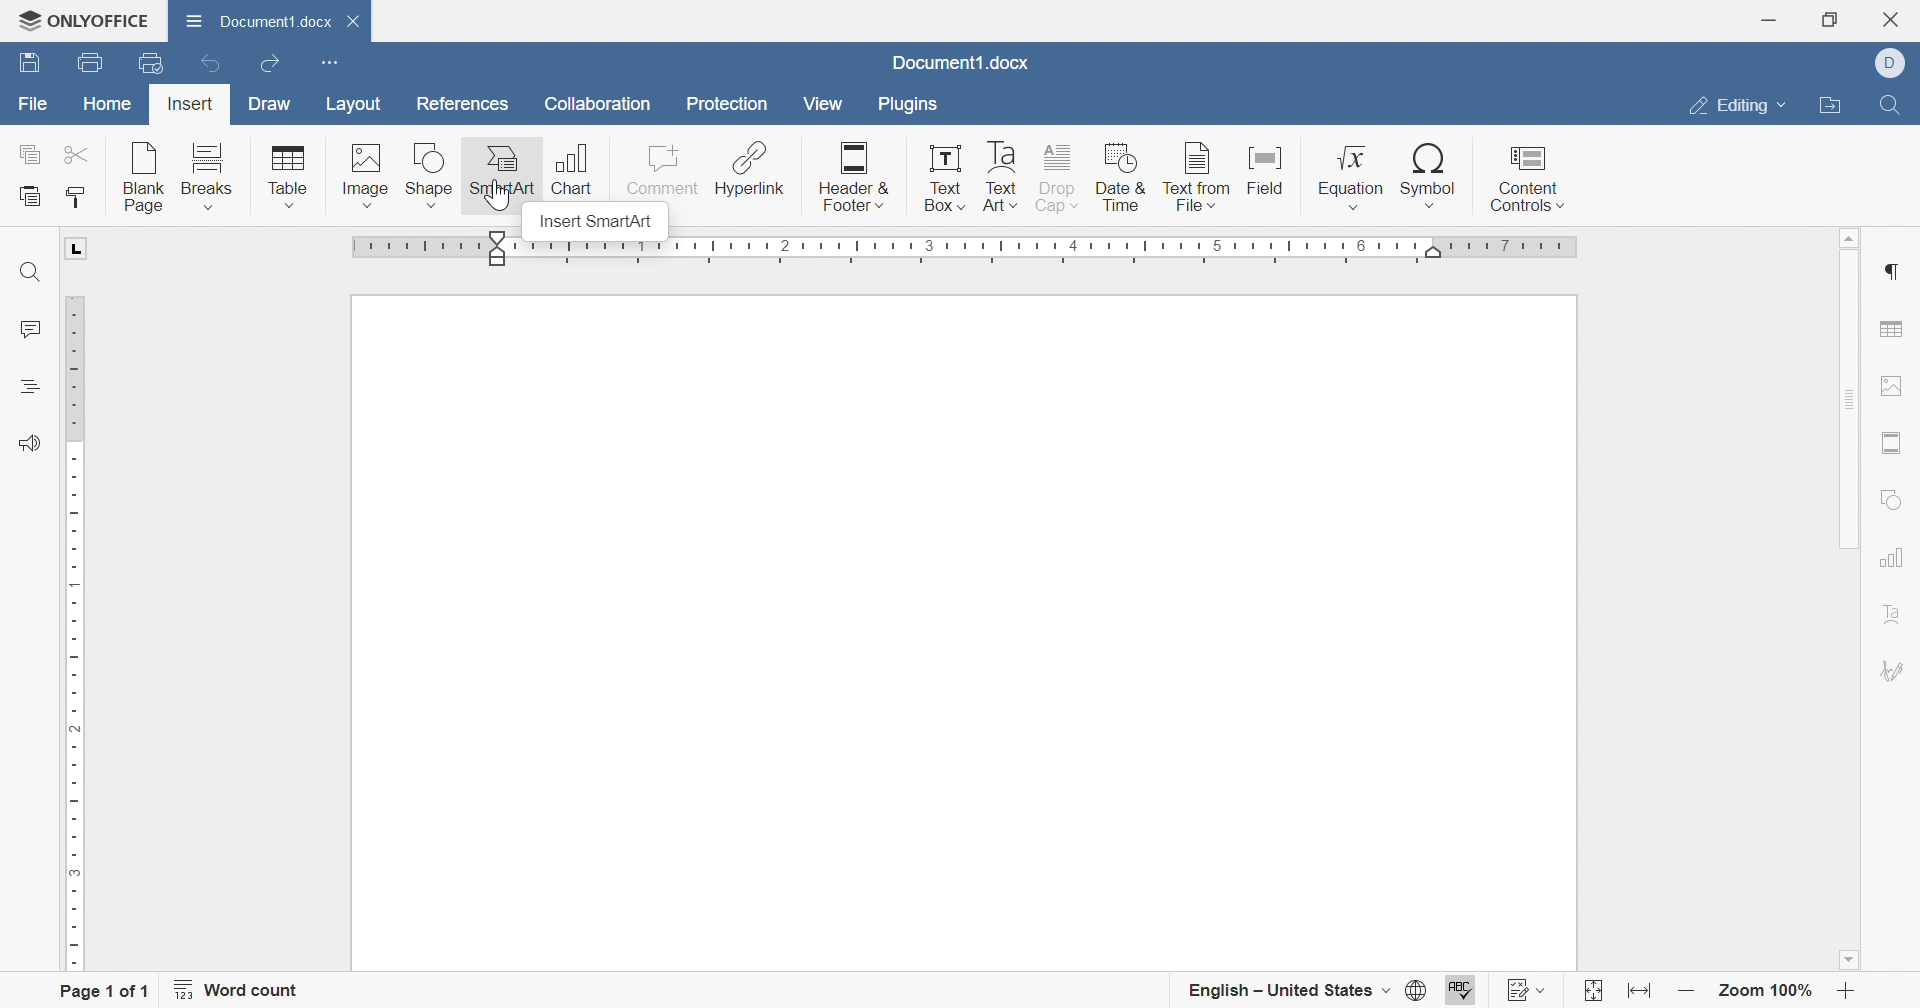  What do you see at coordinates (1121, 179) in the screenshot?
I see `Date & time` at bounding box center [1121, 179].